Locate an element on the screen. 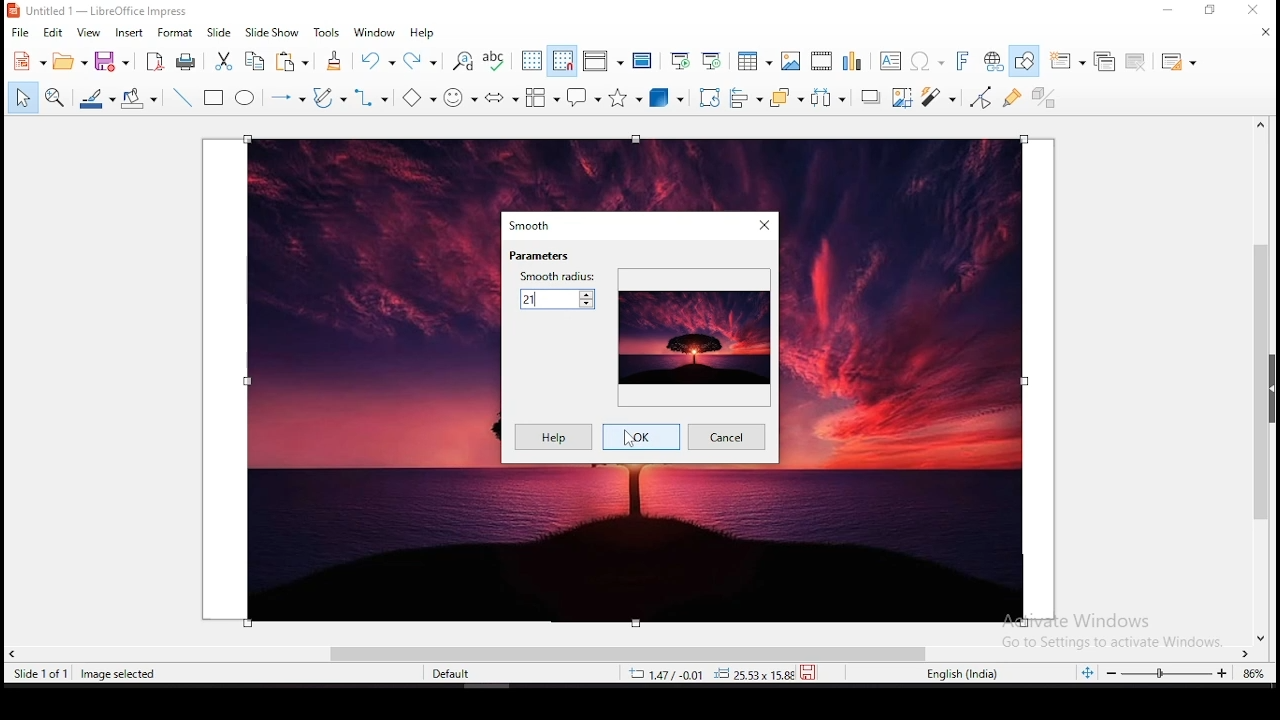 This screenshot has width=1280, height=720. find and replace is located at coordinates (464, 62).